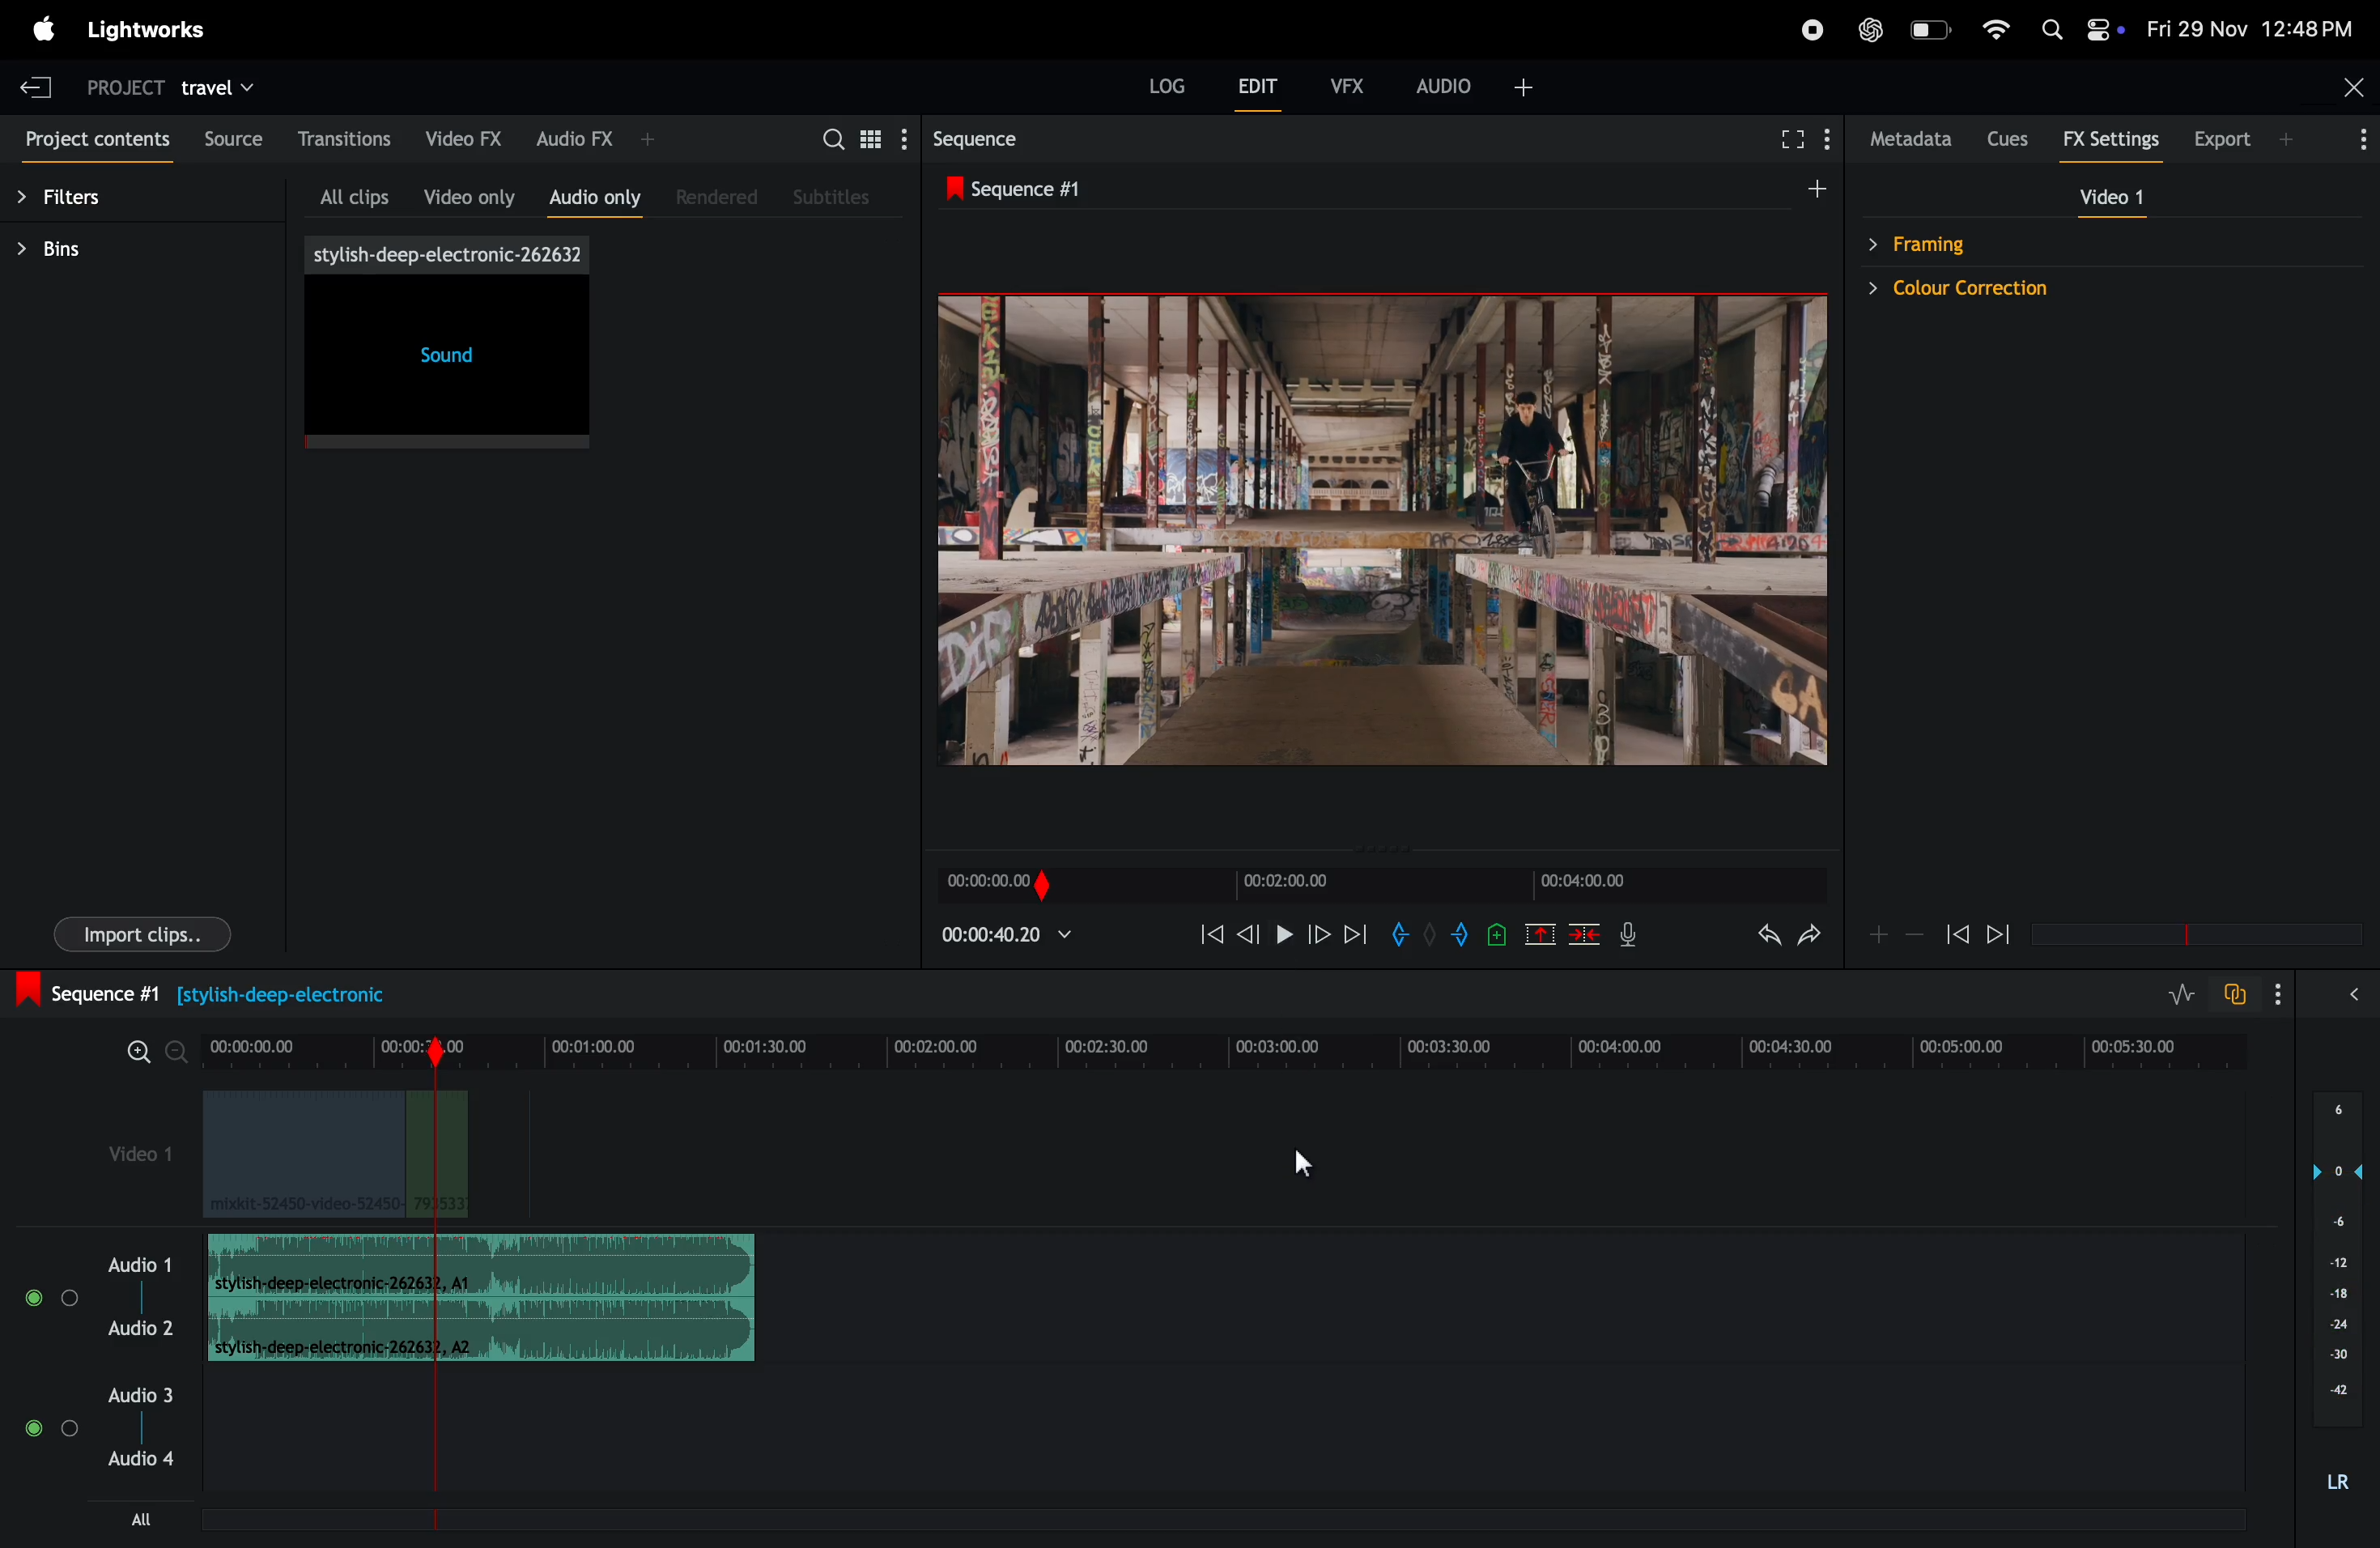 This screenshot has height=1548, width=2380. What do you see at coordinates (1811, 940) in the screenshot?
I see `redo` at bounding box center [1811, 940].